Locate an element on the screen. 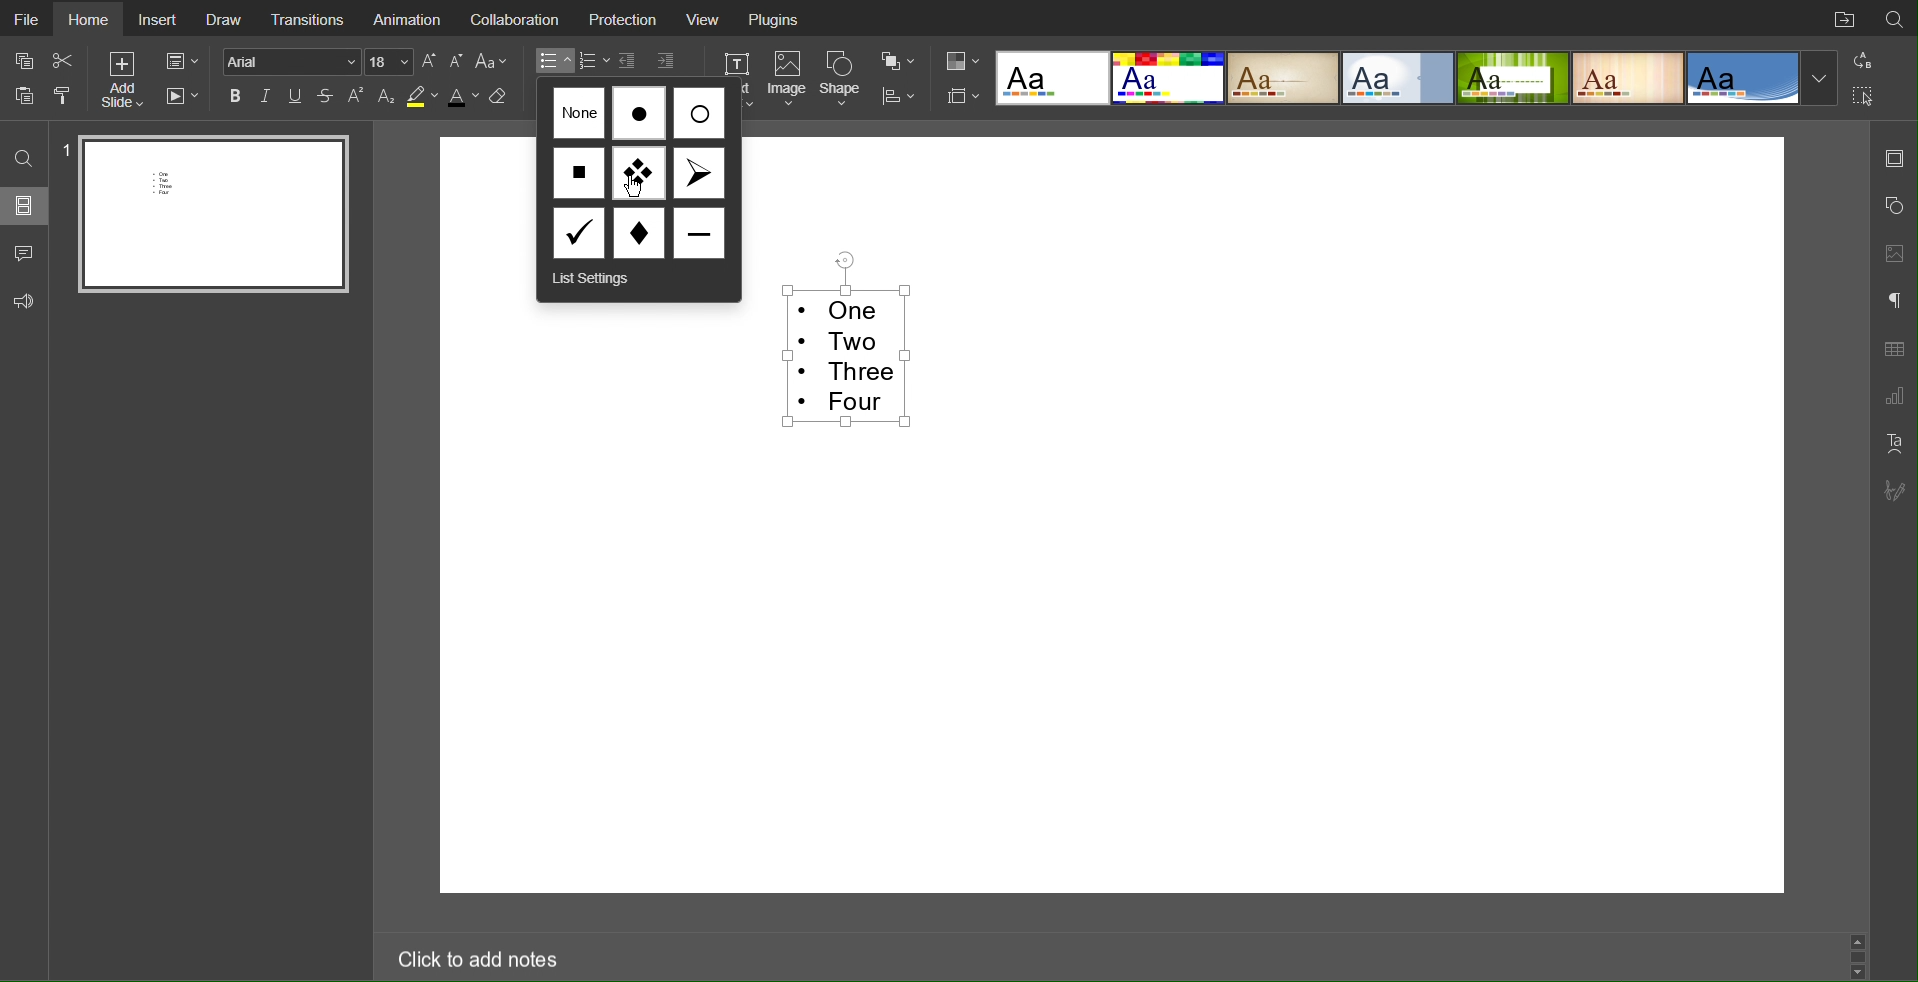  Templates is located at coordinates (1415, 75).